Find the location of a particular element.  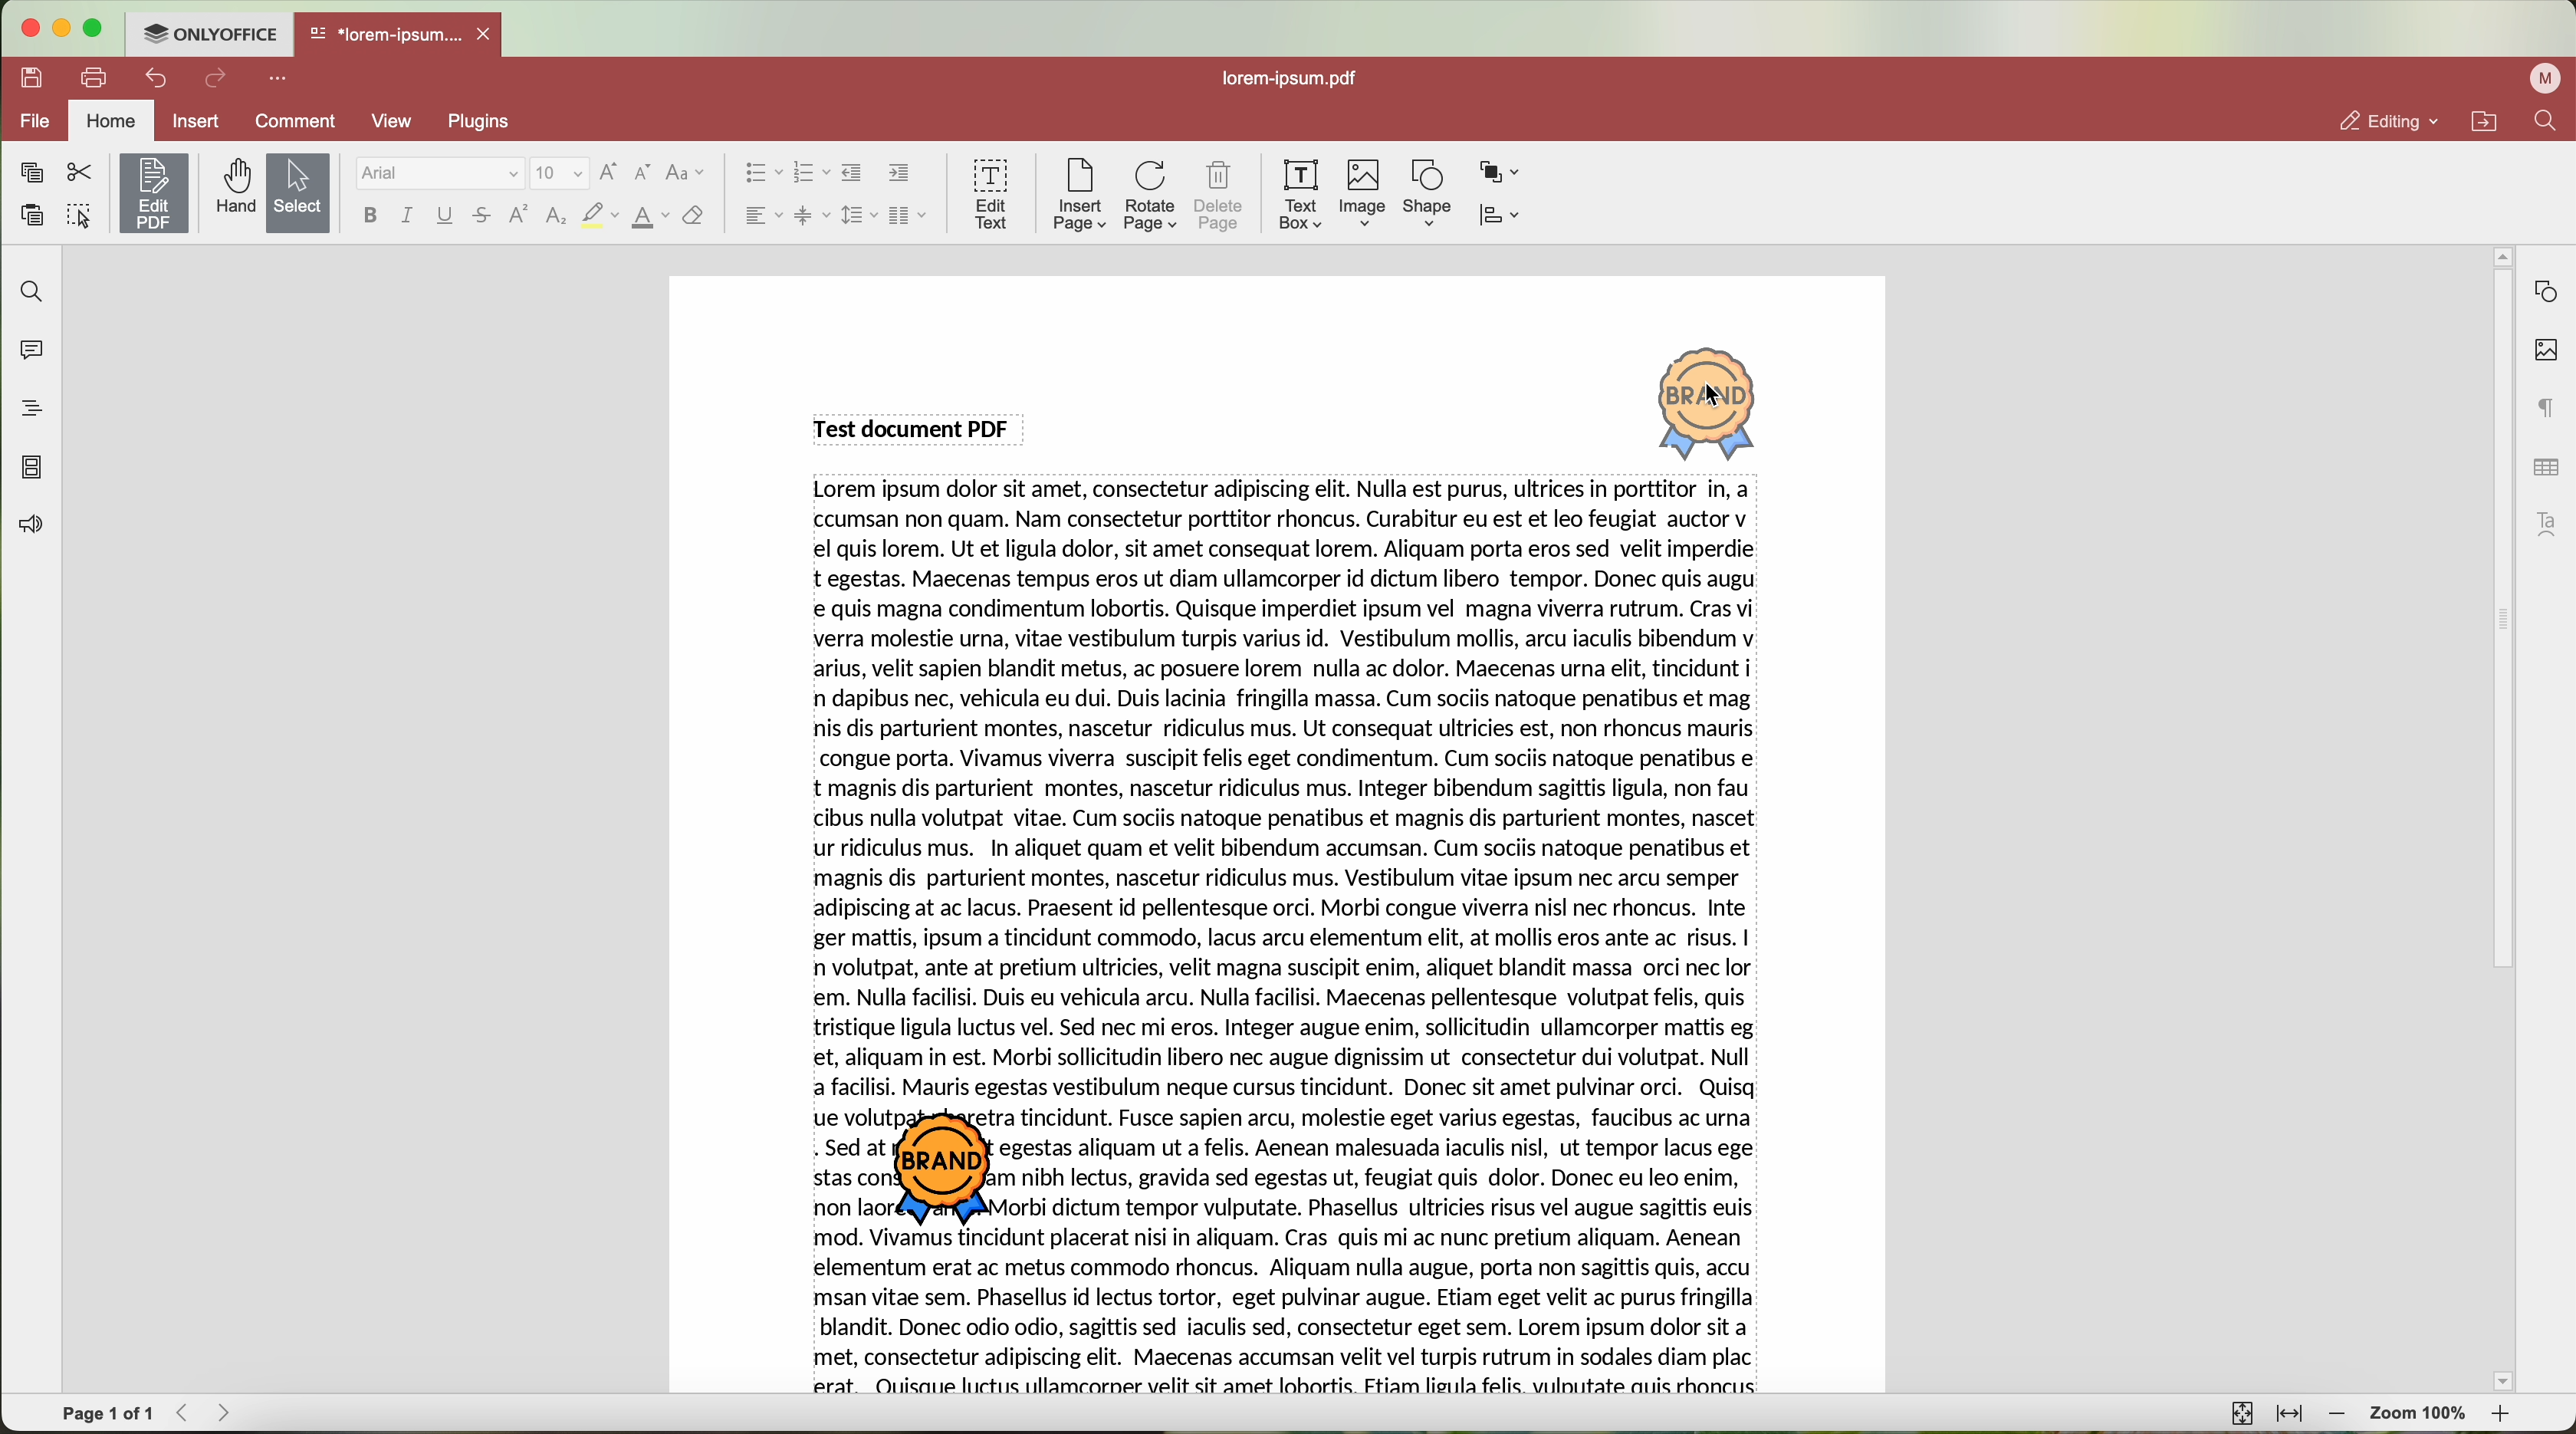

view is located at coordinates (399, 121).